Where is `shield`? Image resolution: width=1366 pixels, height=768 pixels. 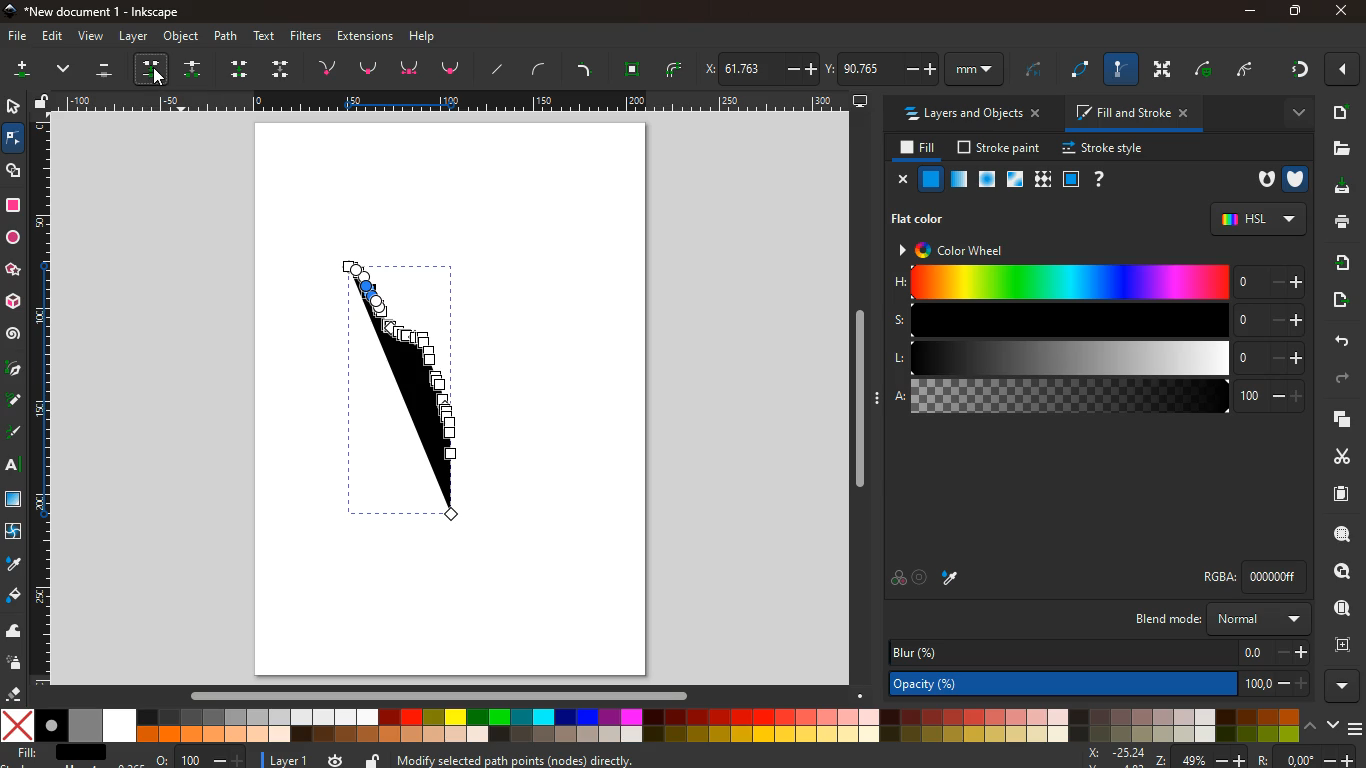 shield is located at coordinates (1298, 177).